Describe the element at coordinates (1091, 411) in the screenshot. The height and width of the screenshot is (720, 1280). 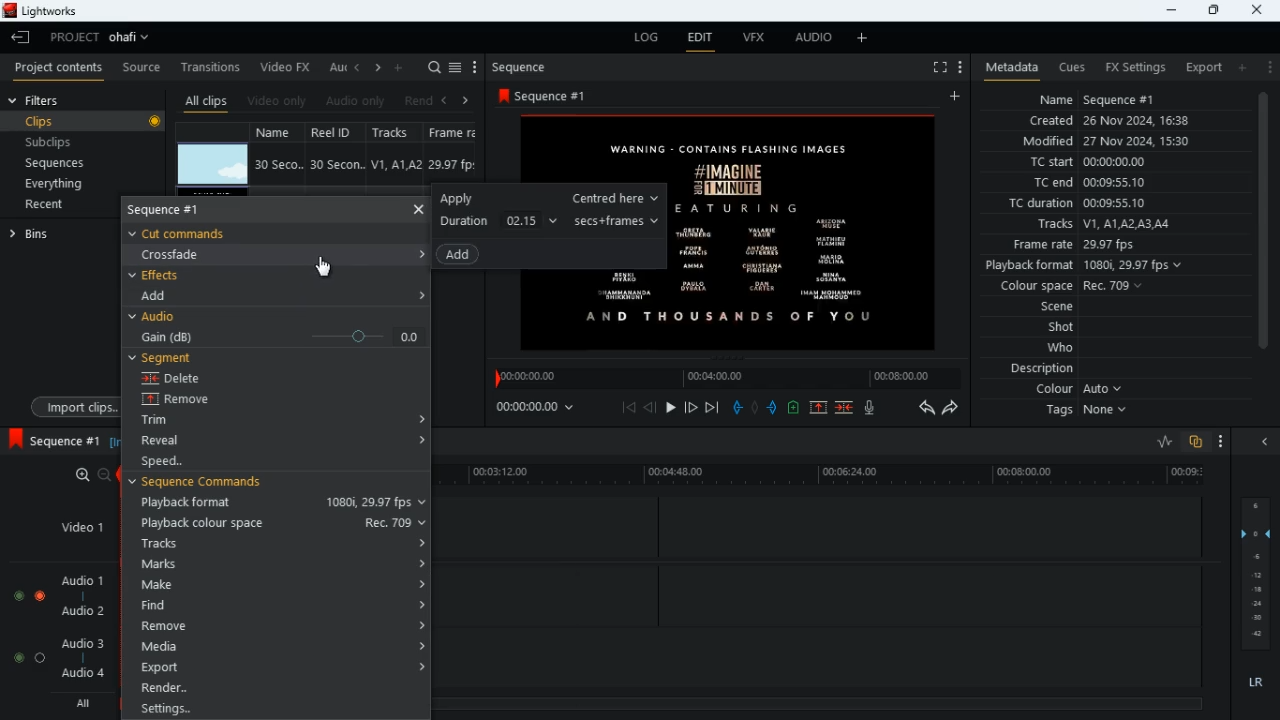
I see `tags` at that location.